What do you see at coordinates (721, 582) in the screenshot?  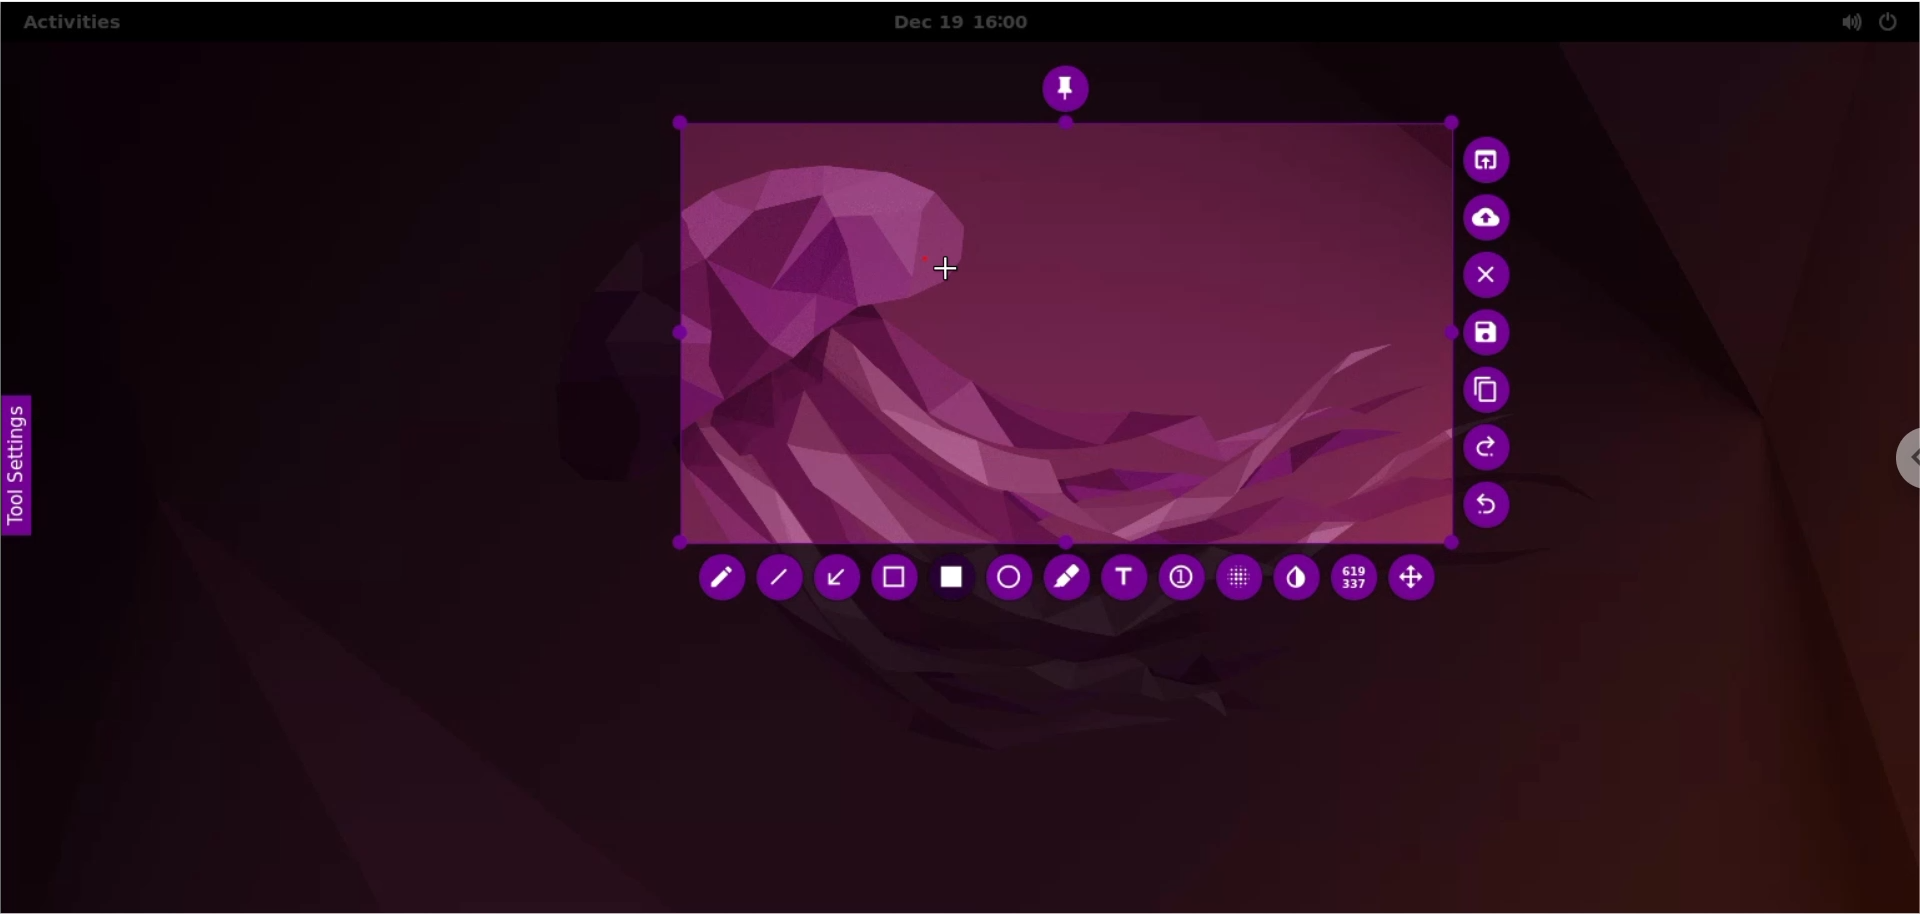 I see `pencil tool` at bounding box center [721, 582].